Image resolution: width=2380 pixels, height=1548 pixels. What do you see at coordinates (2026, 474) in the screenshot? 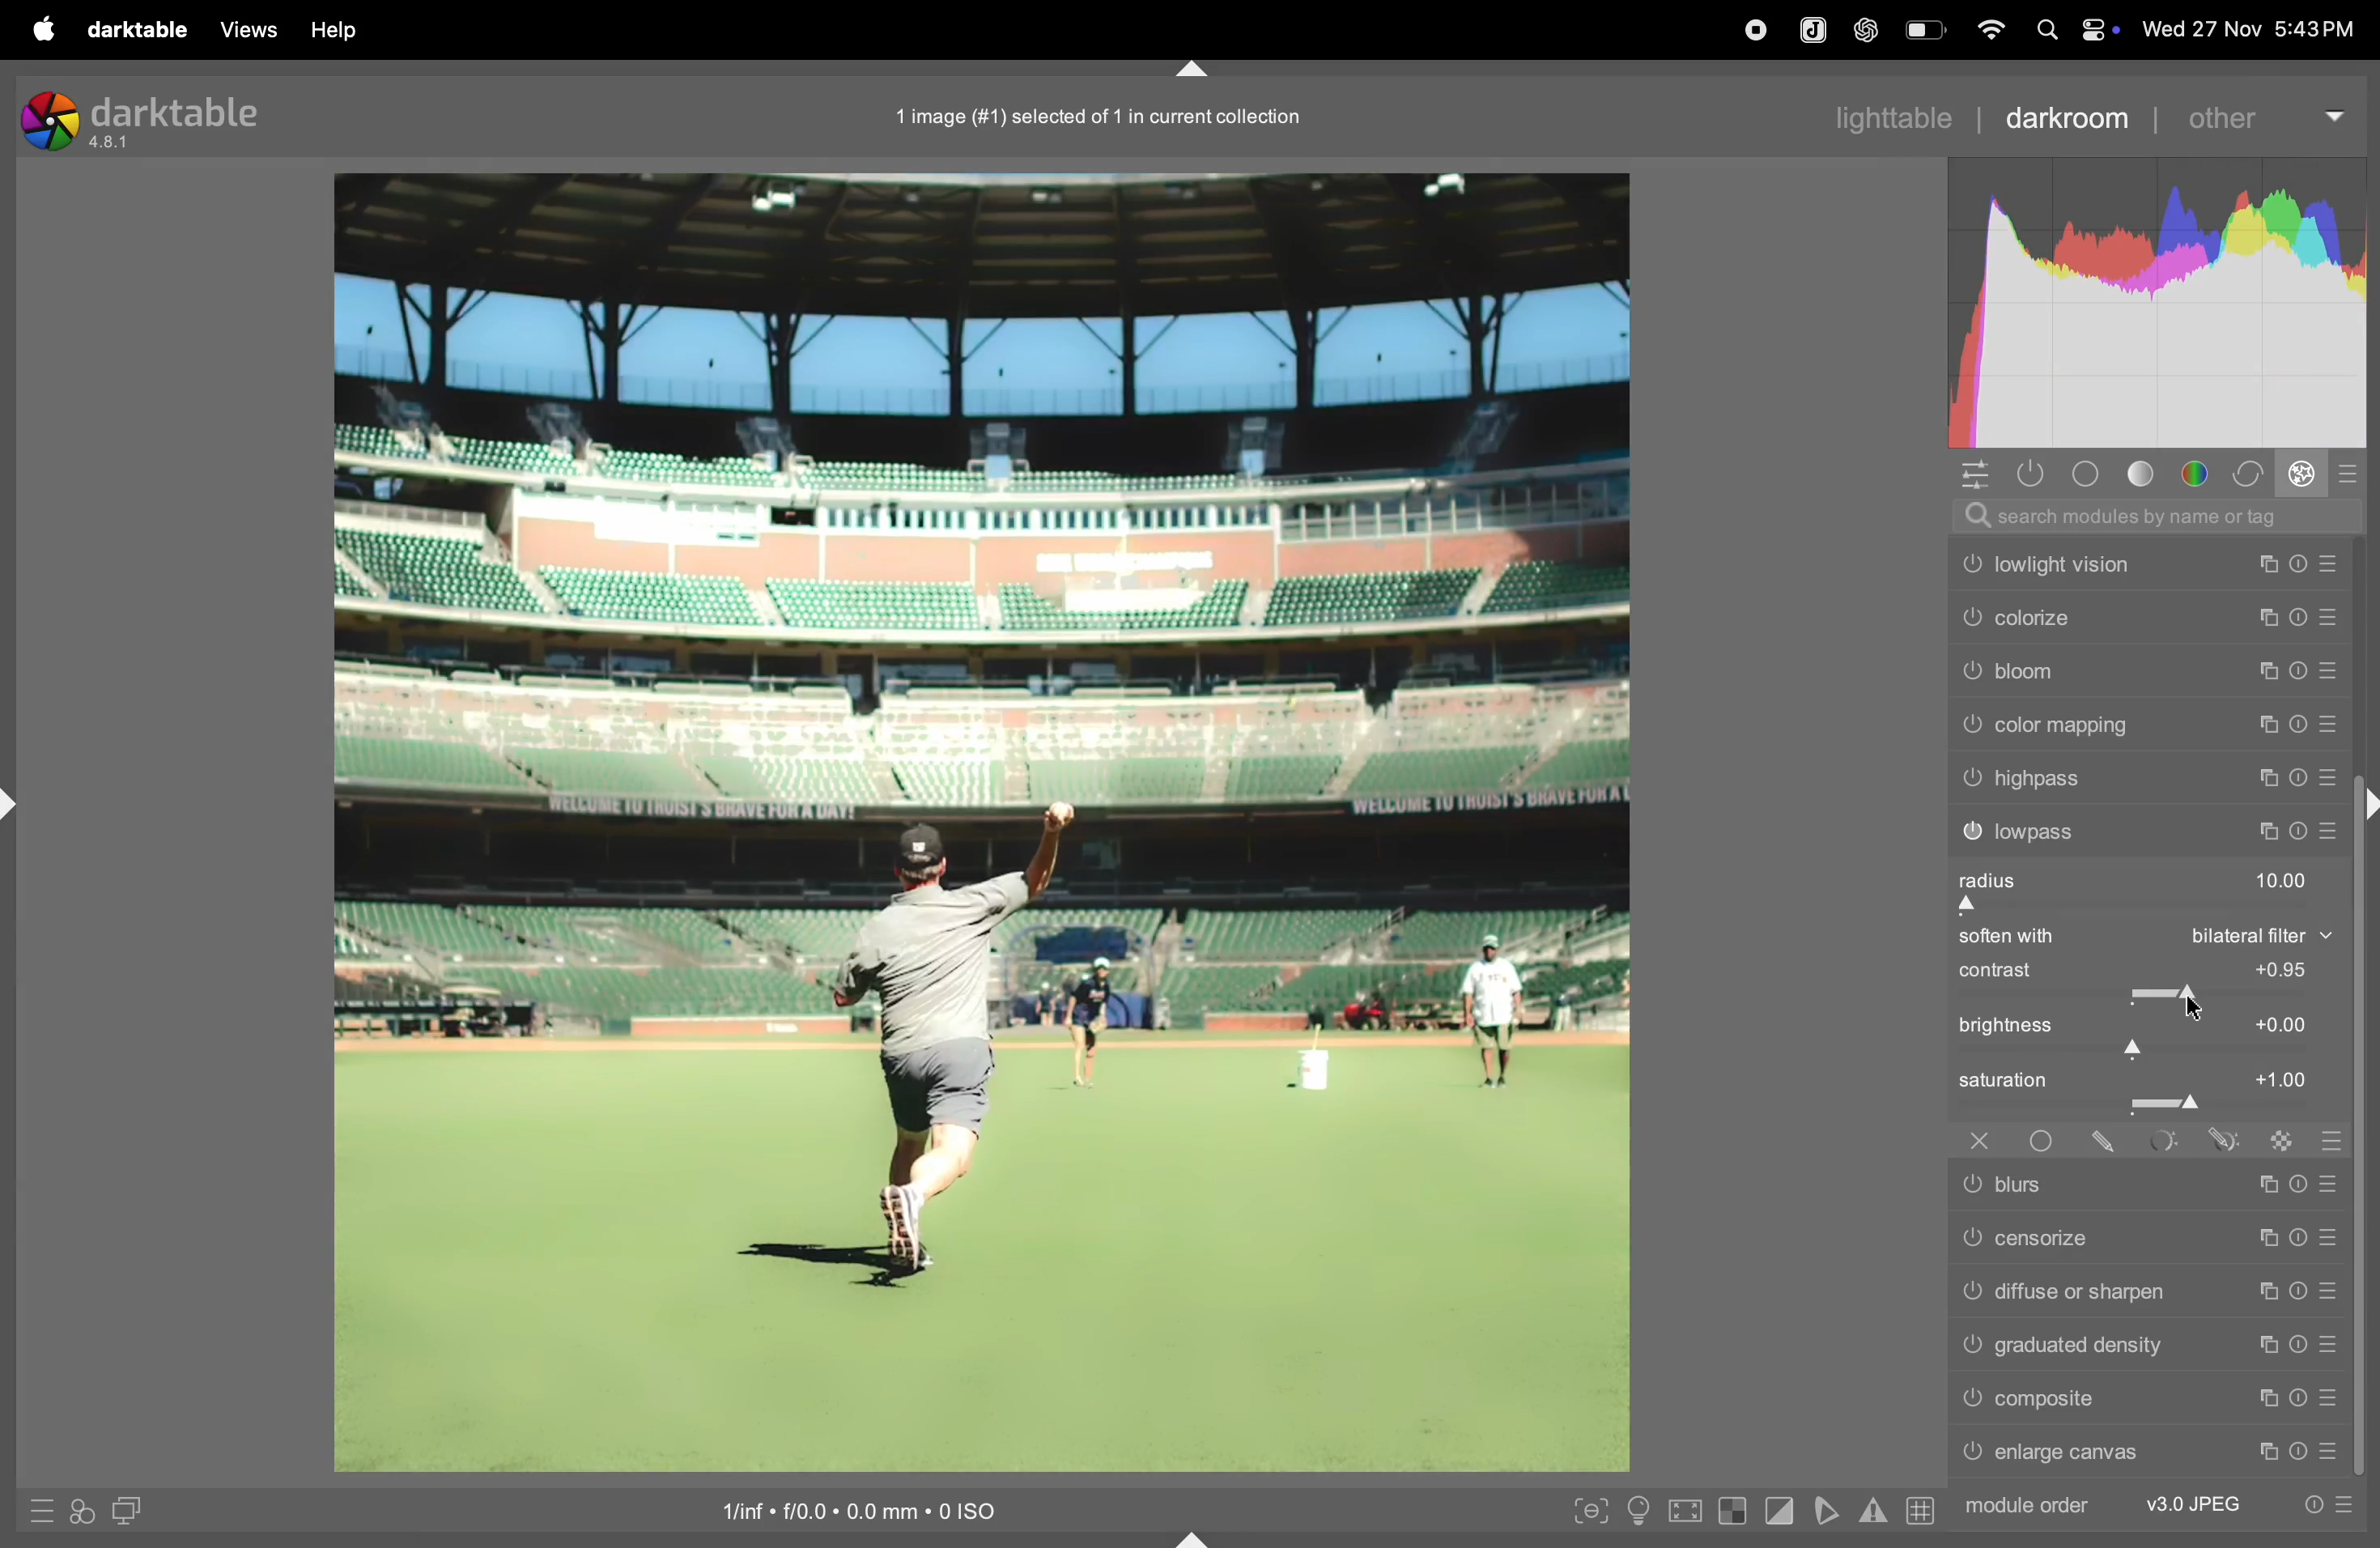
I see `show active modules` at bounding box center [2026, 474].